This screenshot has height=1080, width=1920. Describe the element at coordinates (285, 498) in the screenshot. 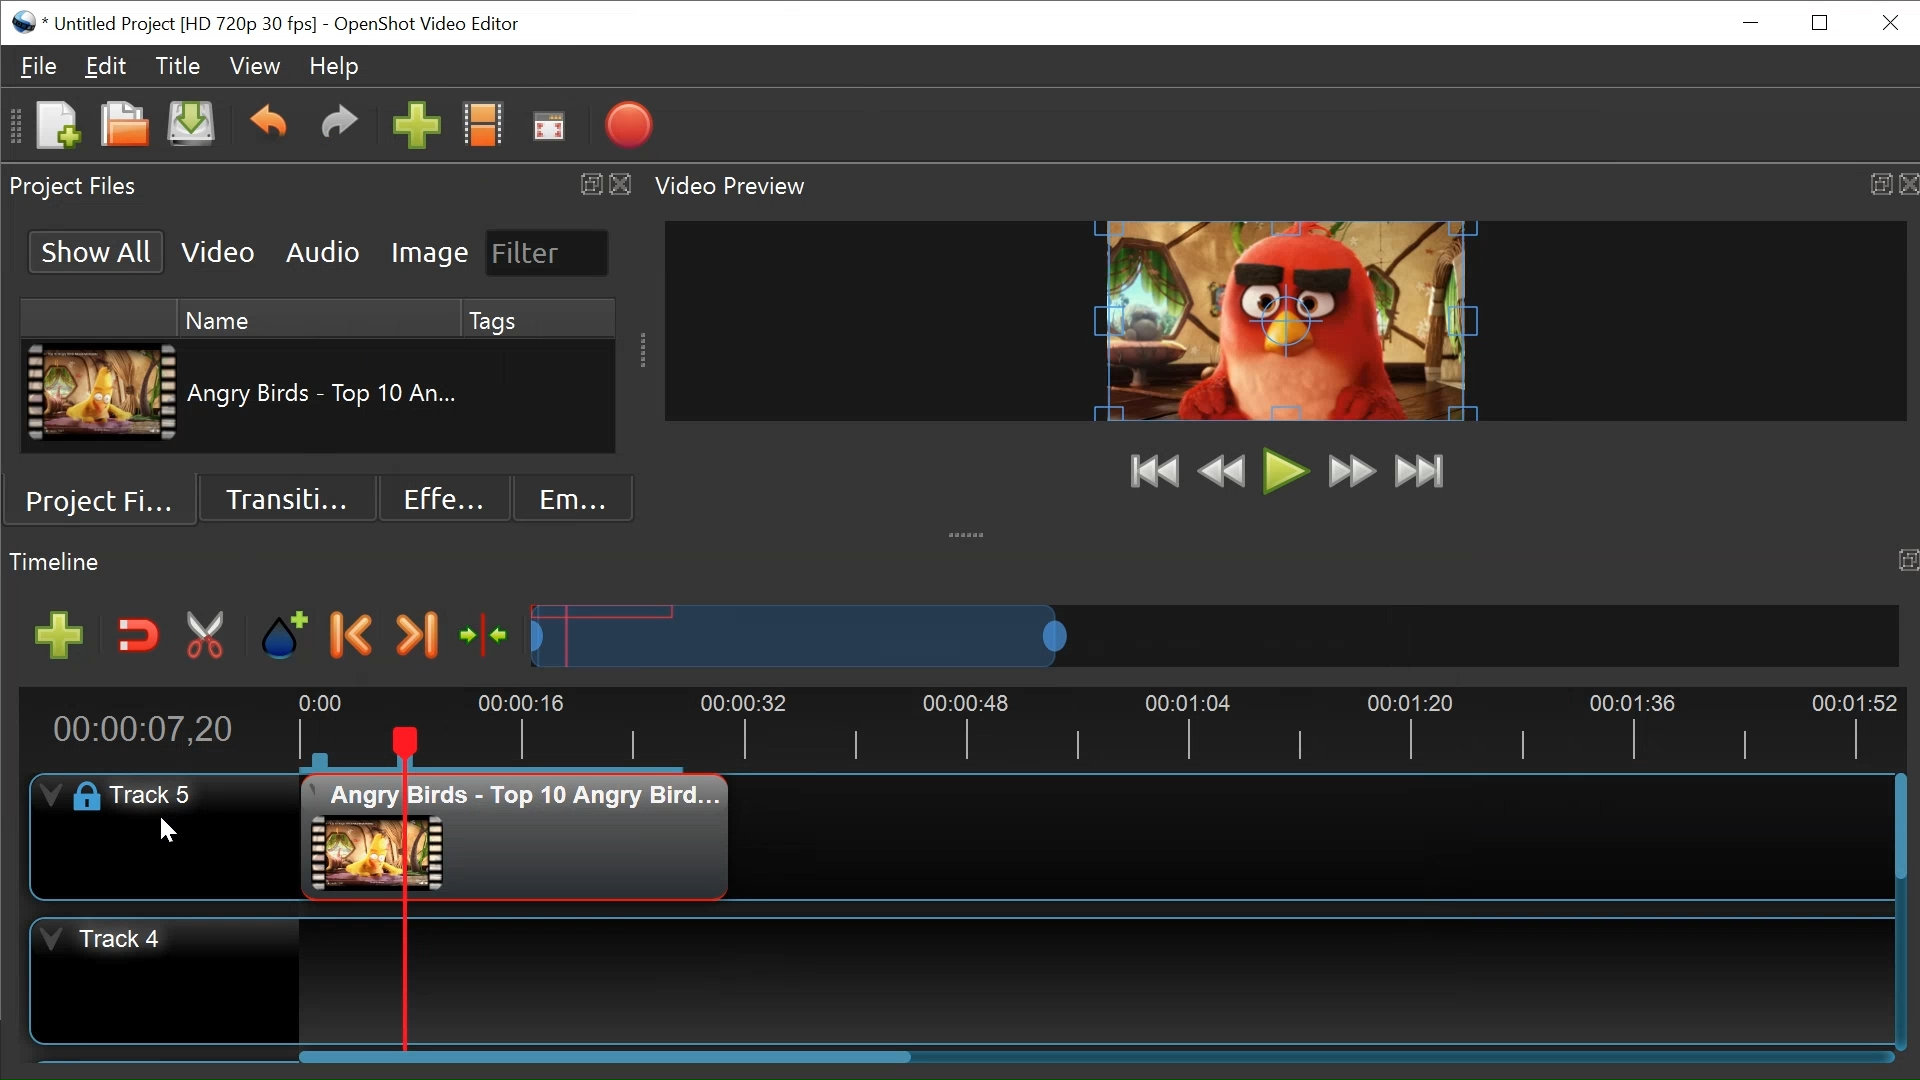

I see `Transition` at that location.